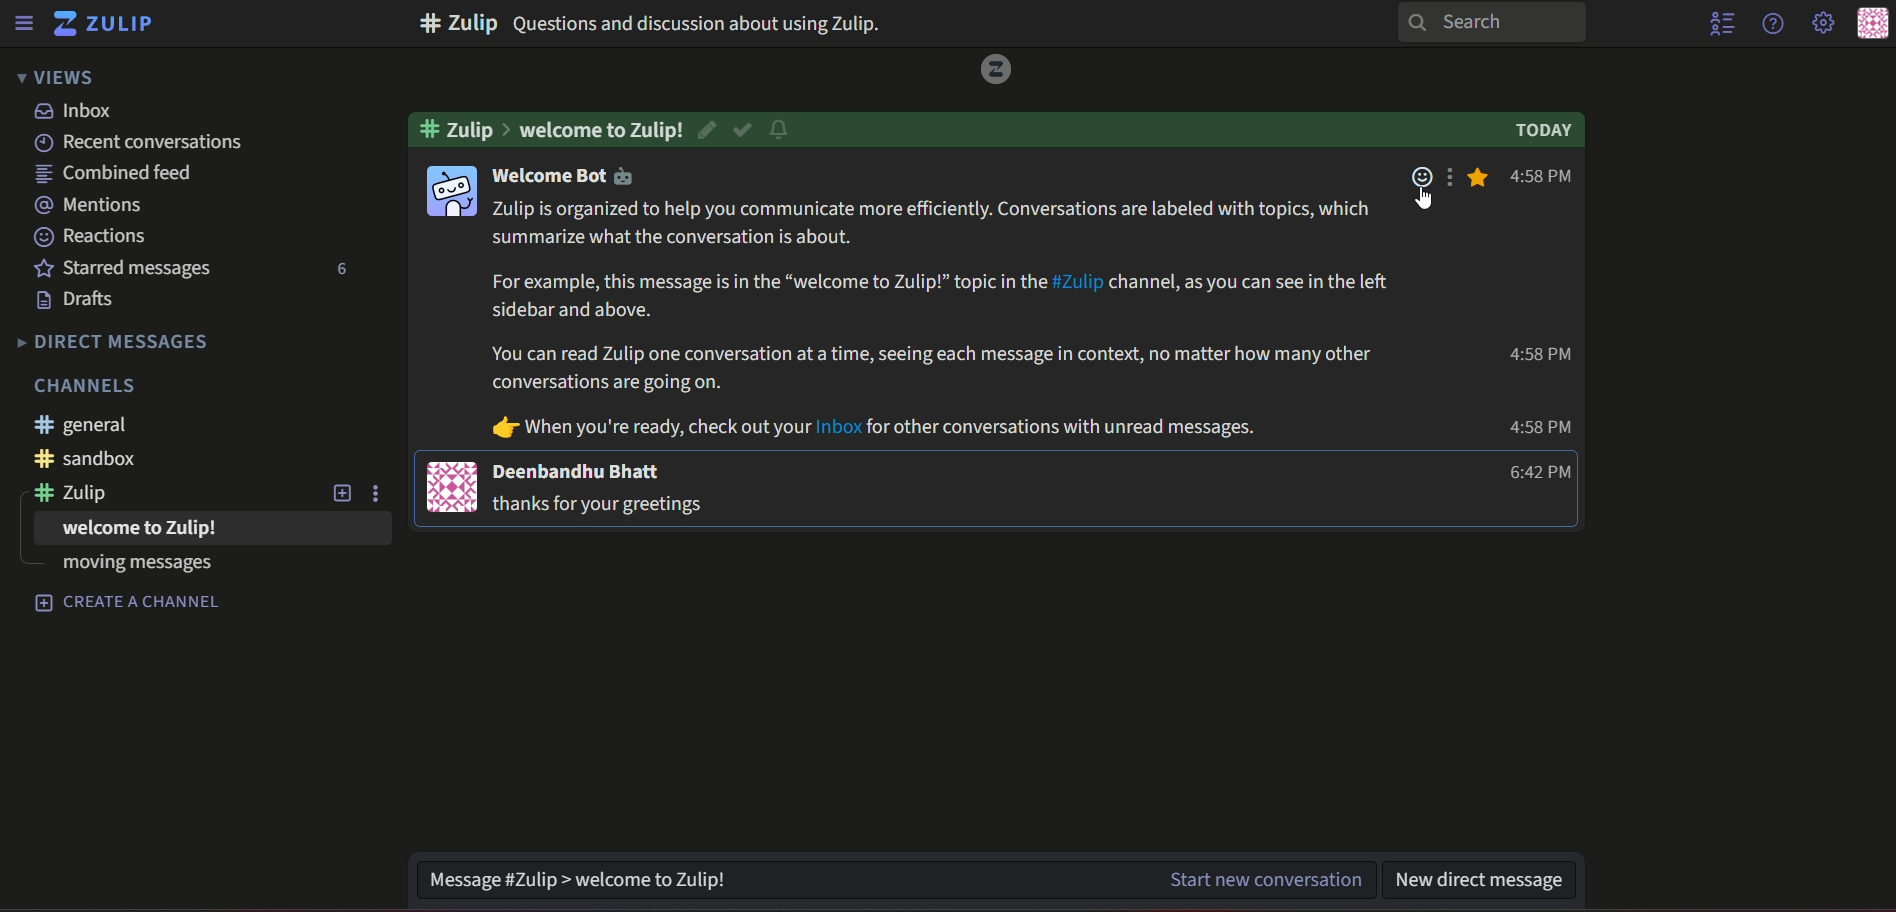 This screenshot has width=1896, height=912. What do you see at coordinates (1821, 23) in the screenshot?
I see `main menu` at bounding box center [1821, 23].